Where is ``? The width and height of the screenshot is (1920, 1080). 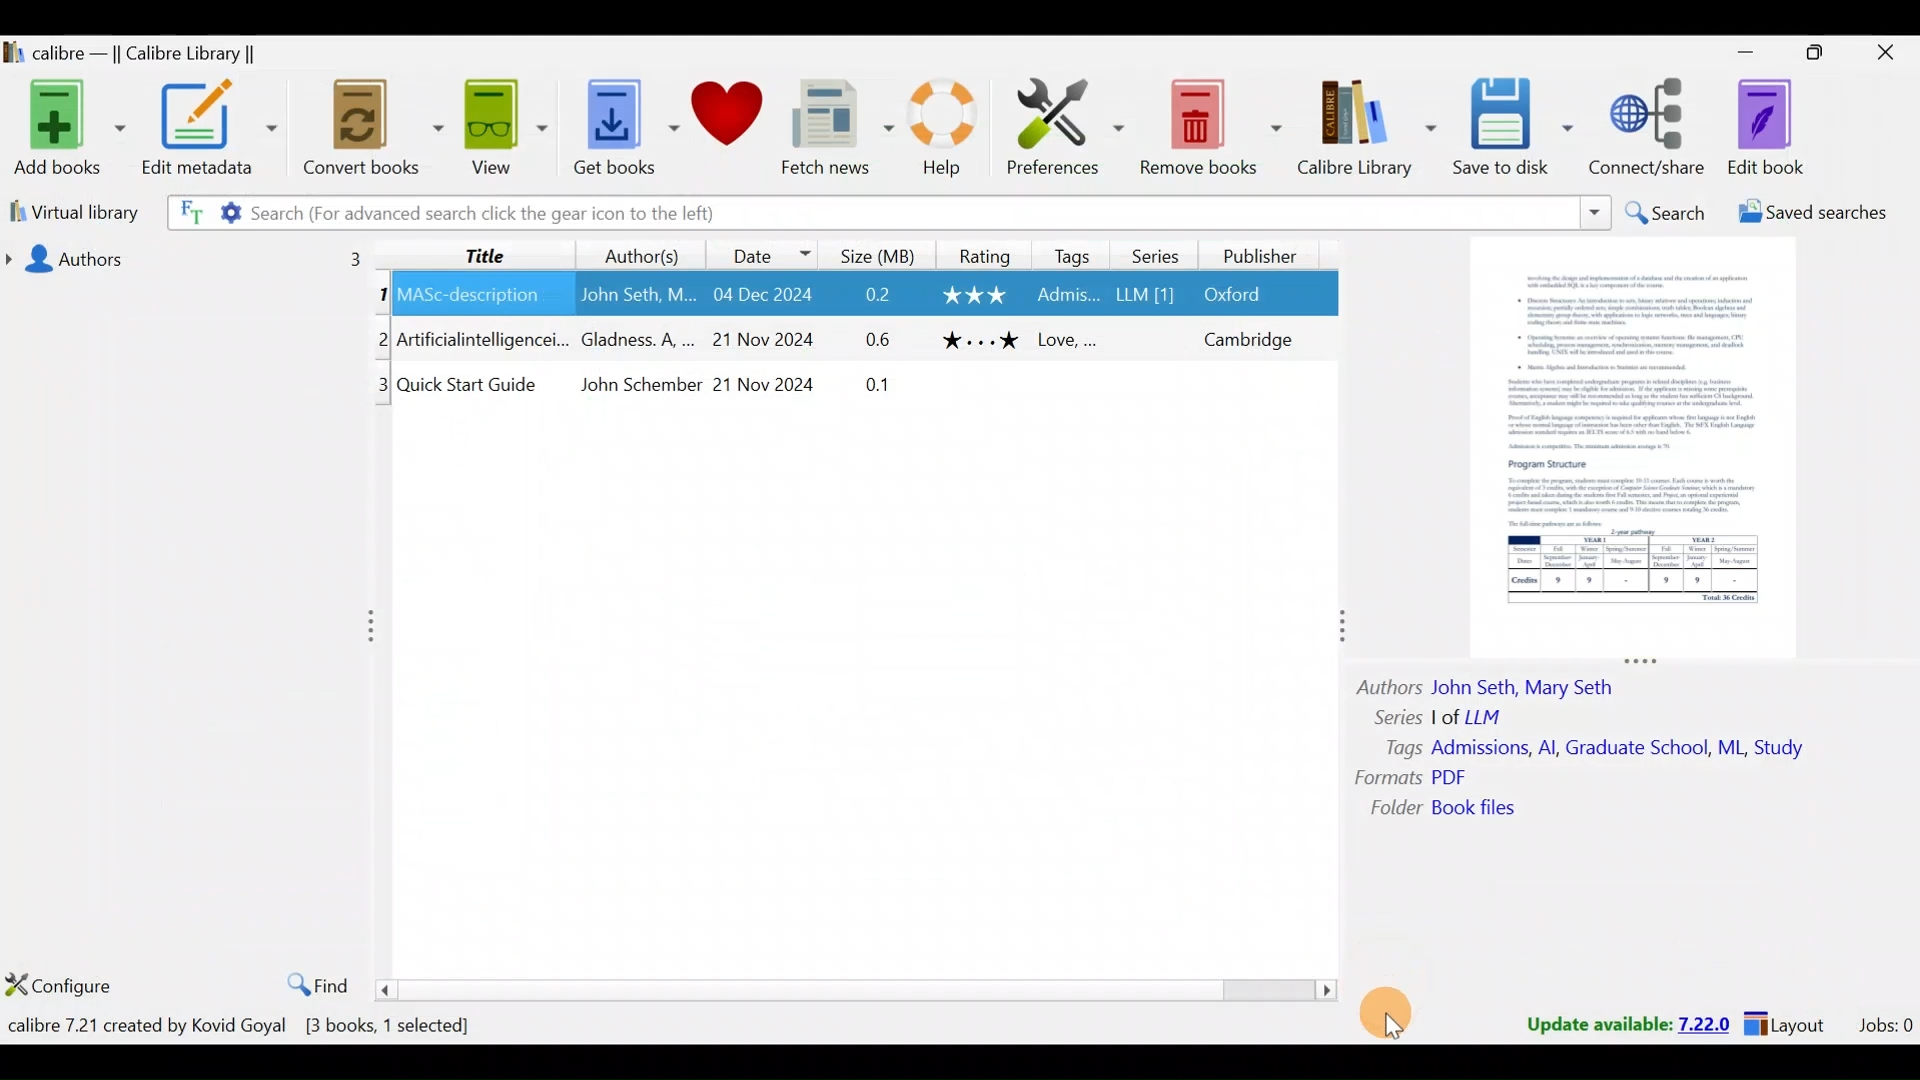
 is located at coordinates (878, 387).